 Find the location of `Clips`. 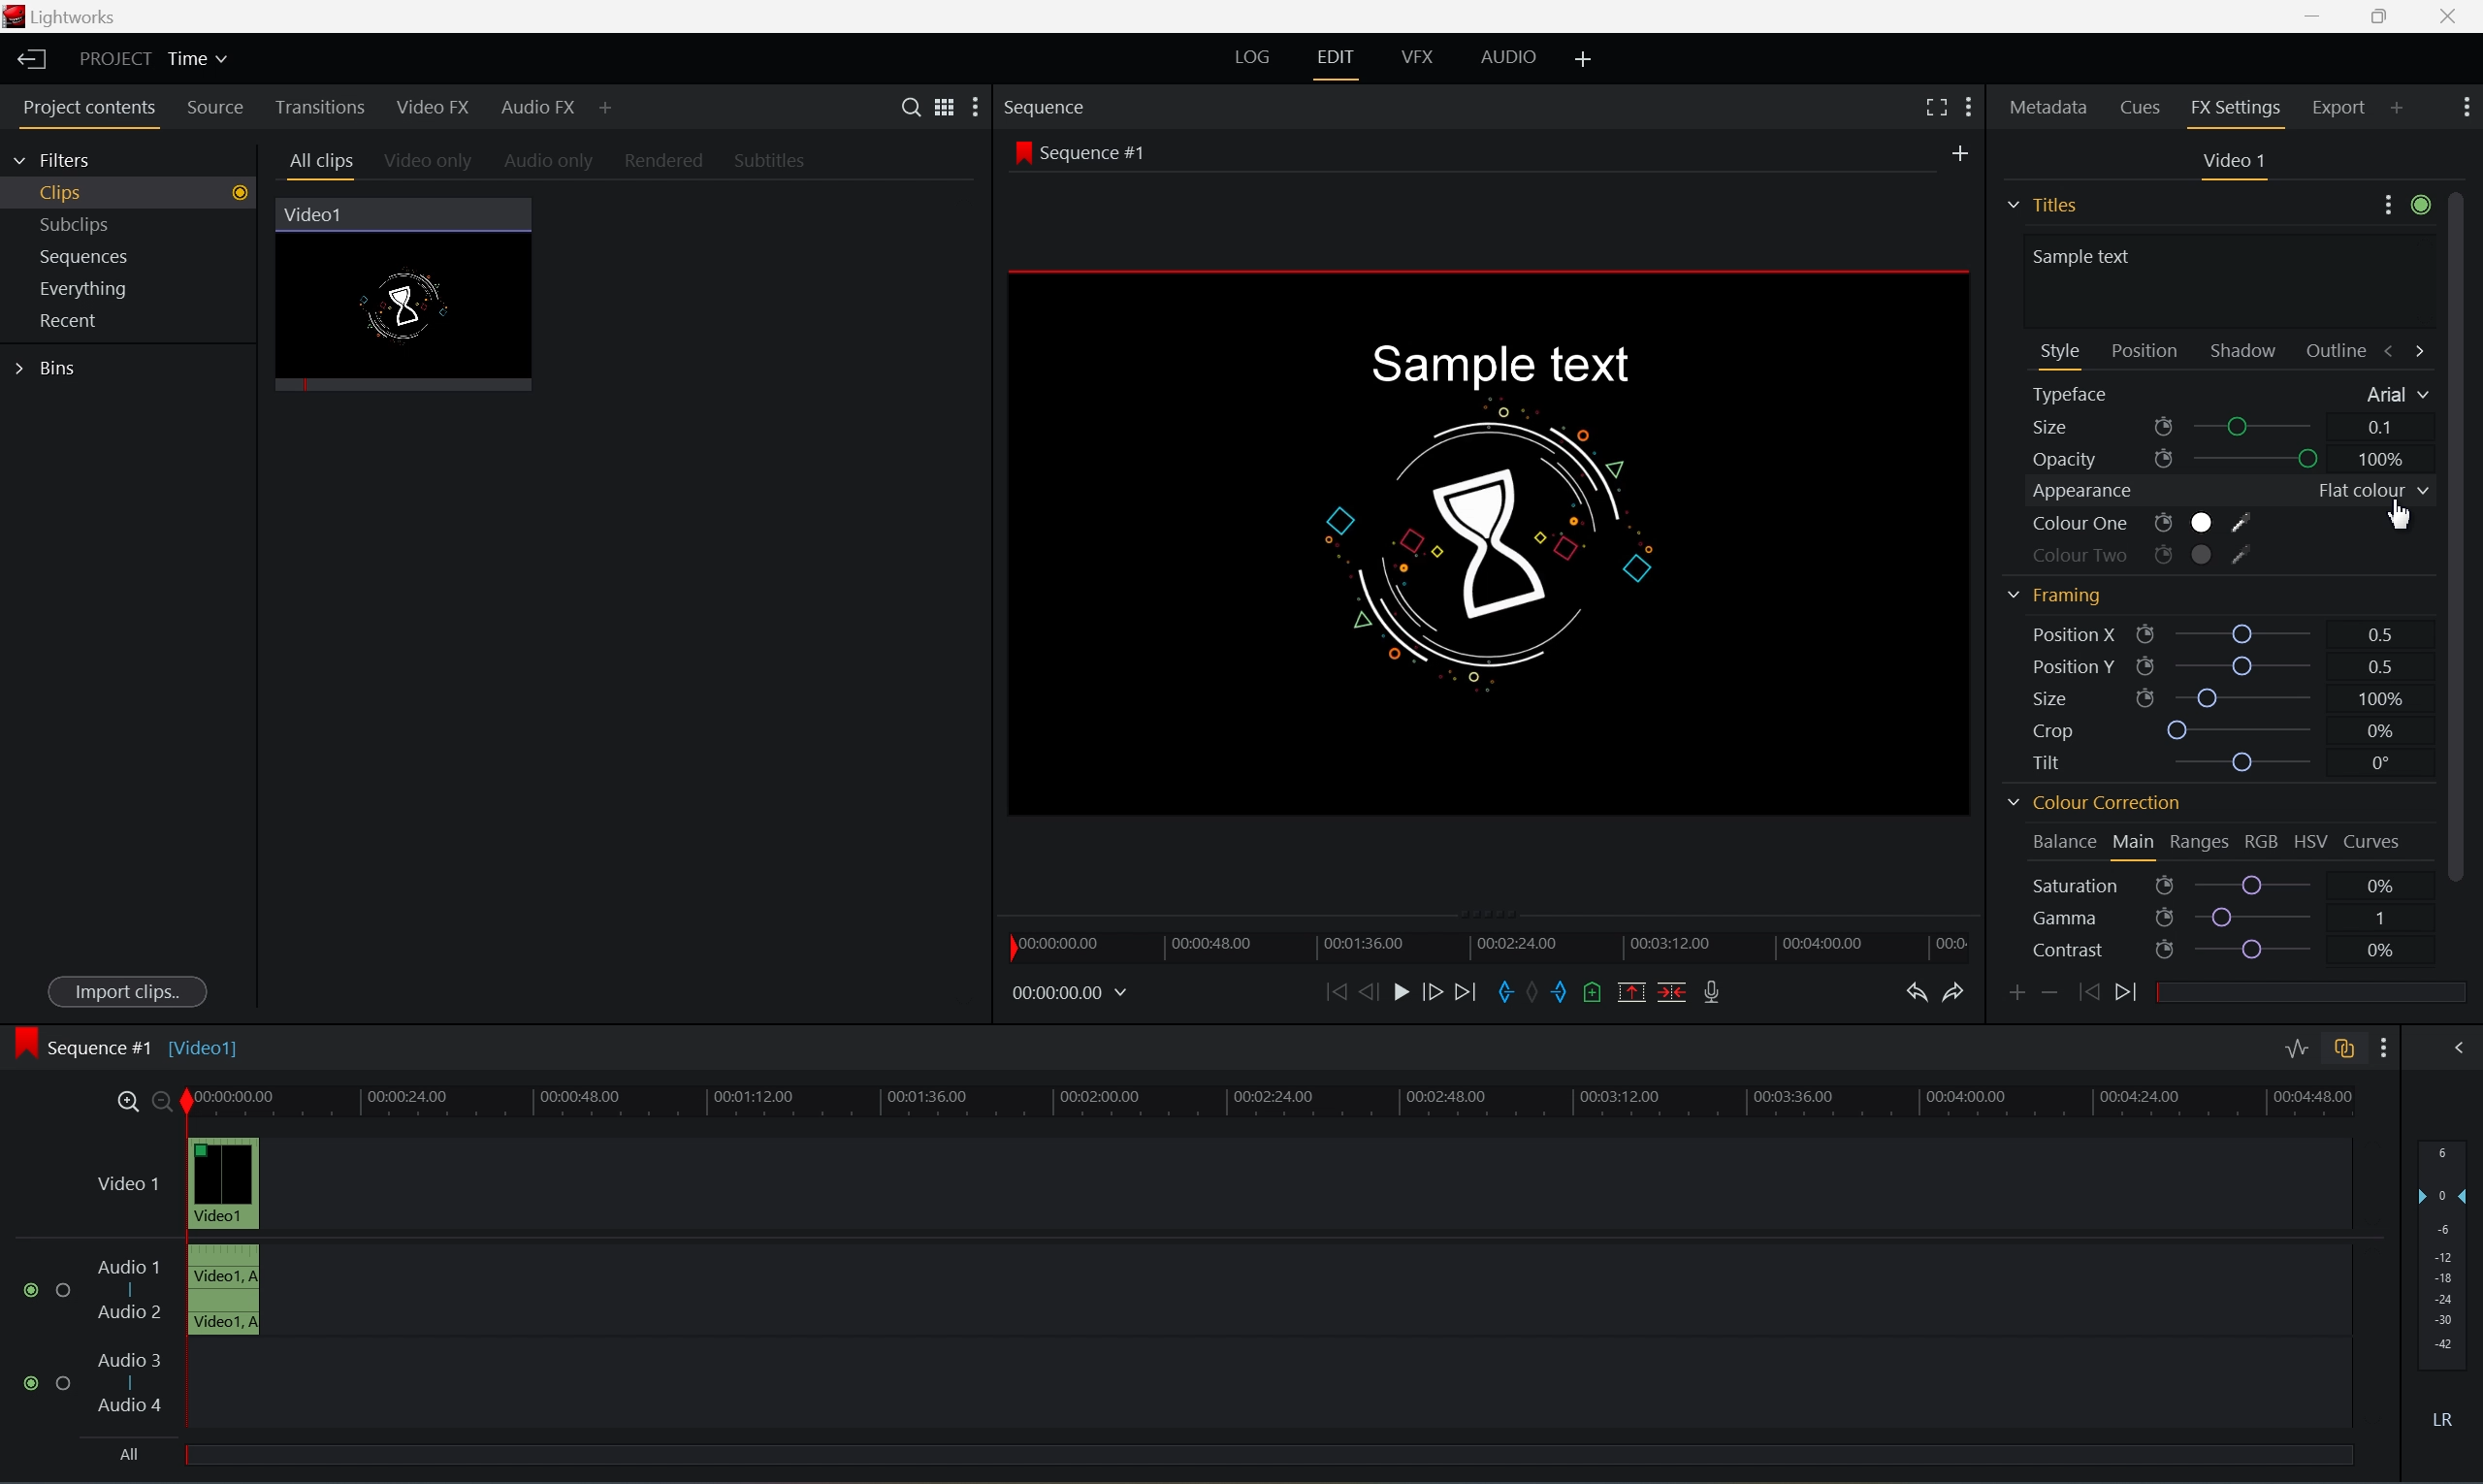

Clips is located at coordinates (139, 190).